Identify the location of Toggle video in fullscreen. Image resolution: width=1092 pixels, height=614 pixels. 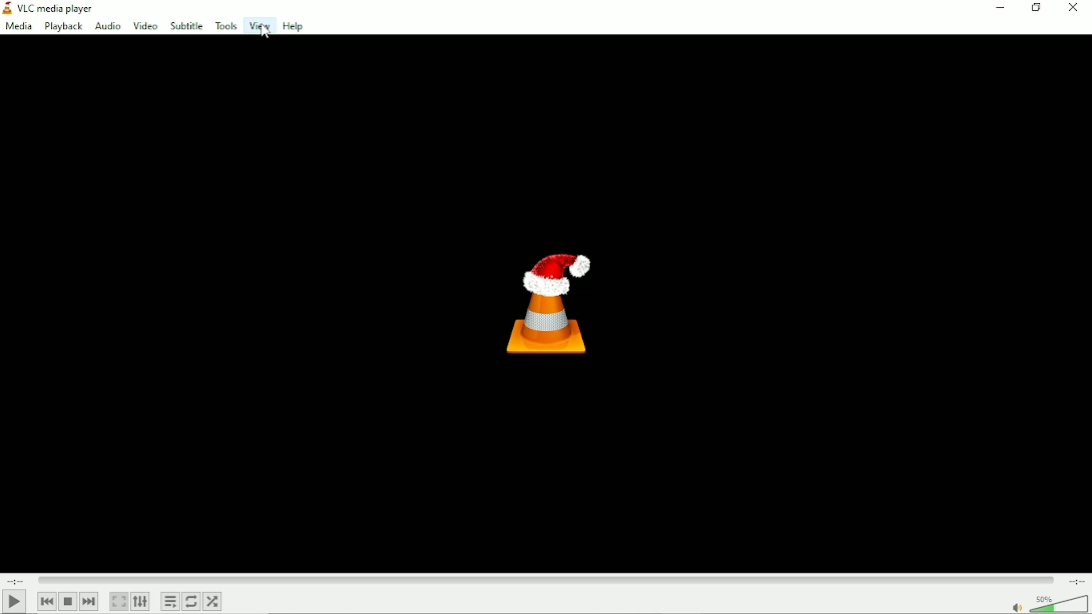
(119, 601).